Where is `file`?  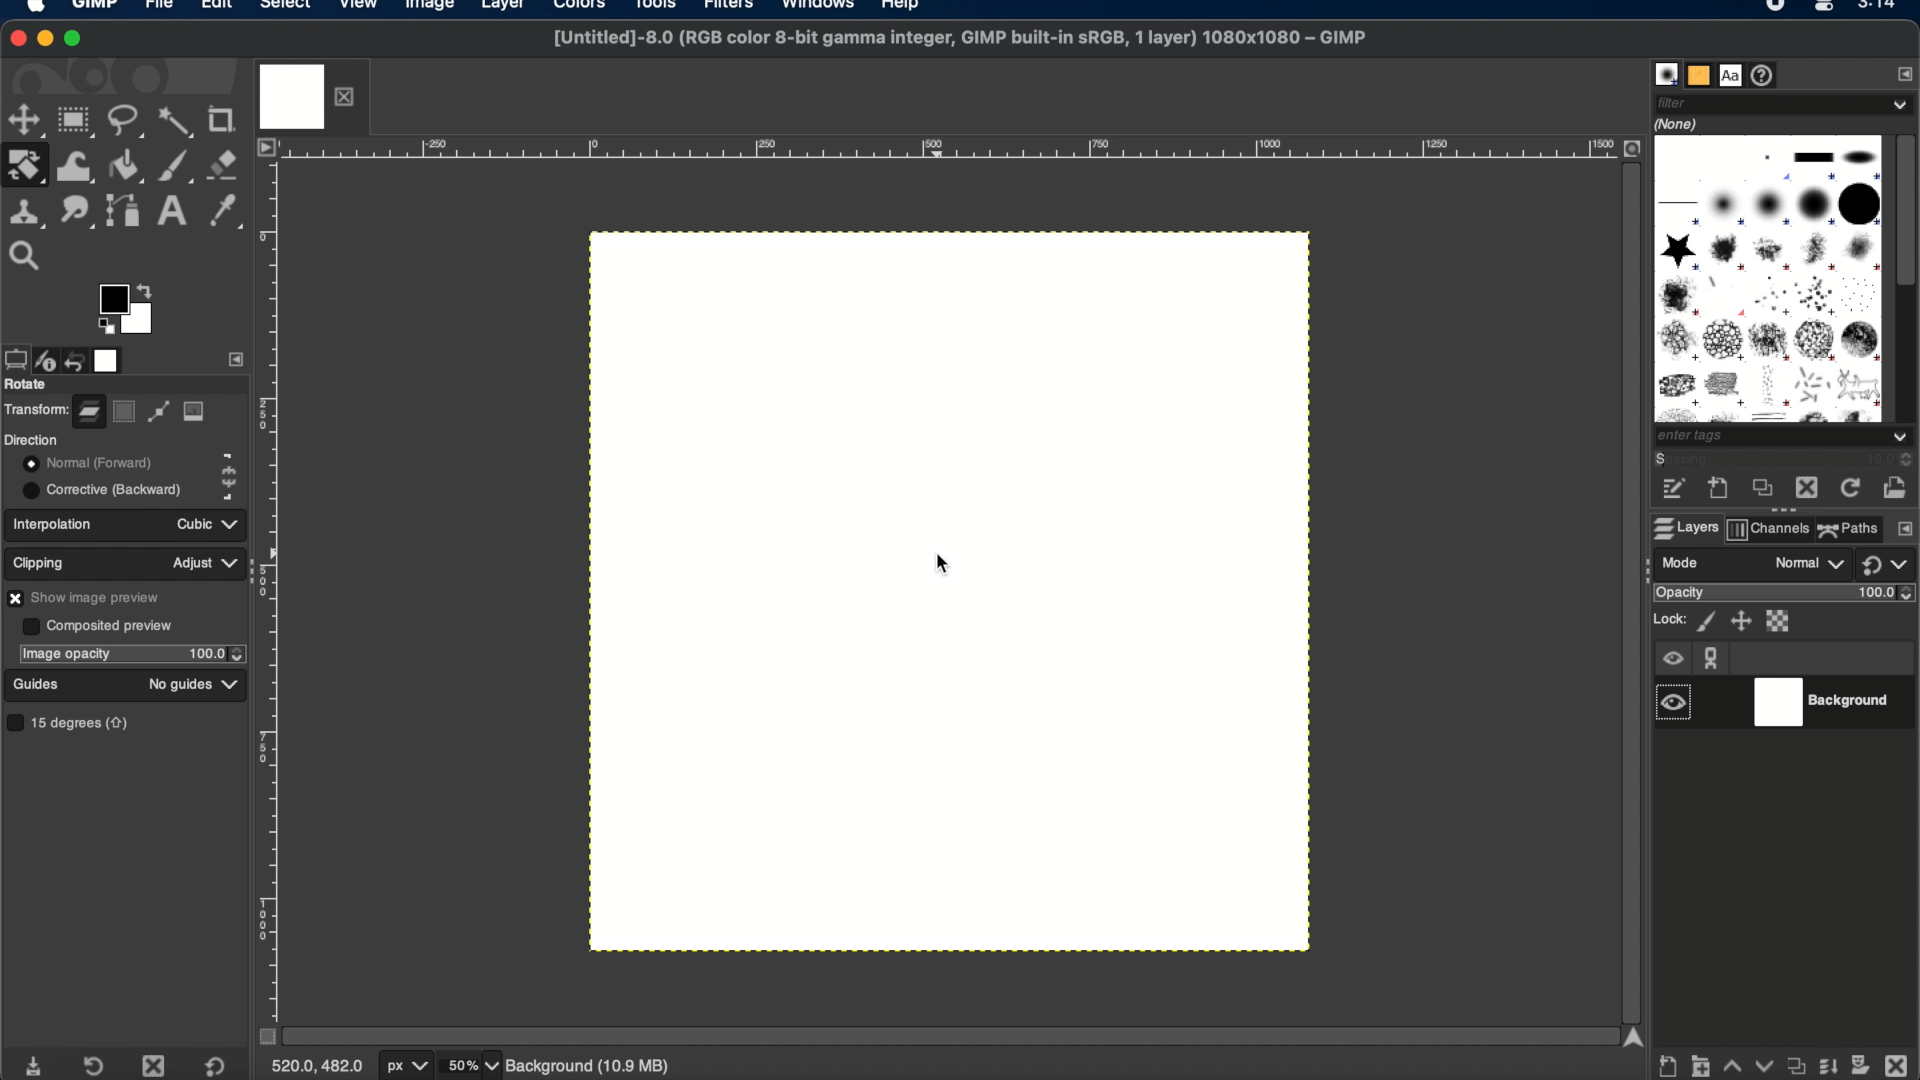
file is located at coordinates (159, 8).